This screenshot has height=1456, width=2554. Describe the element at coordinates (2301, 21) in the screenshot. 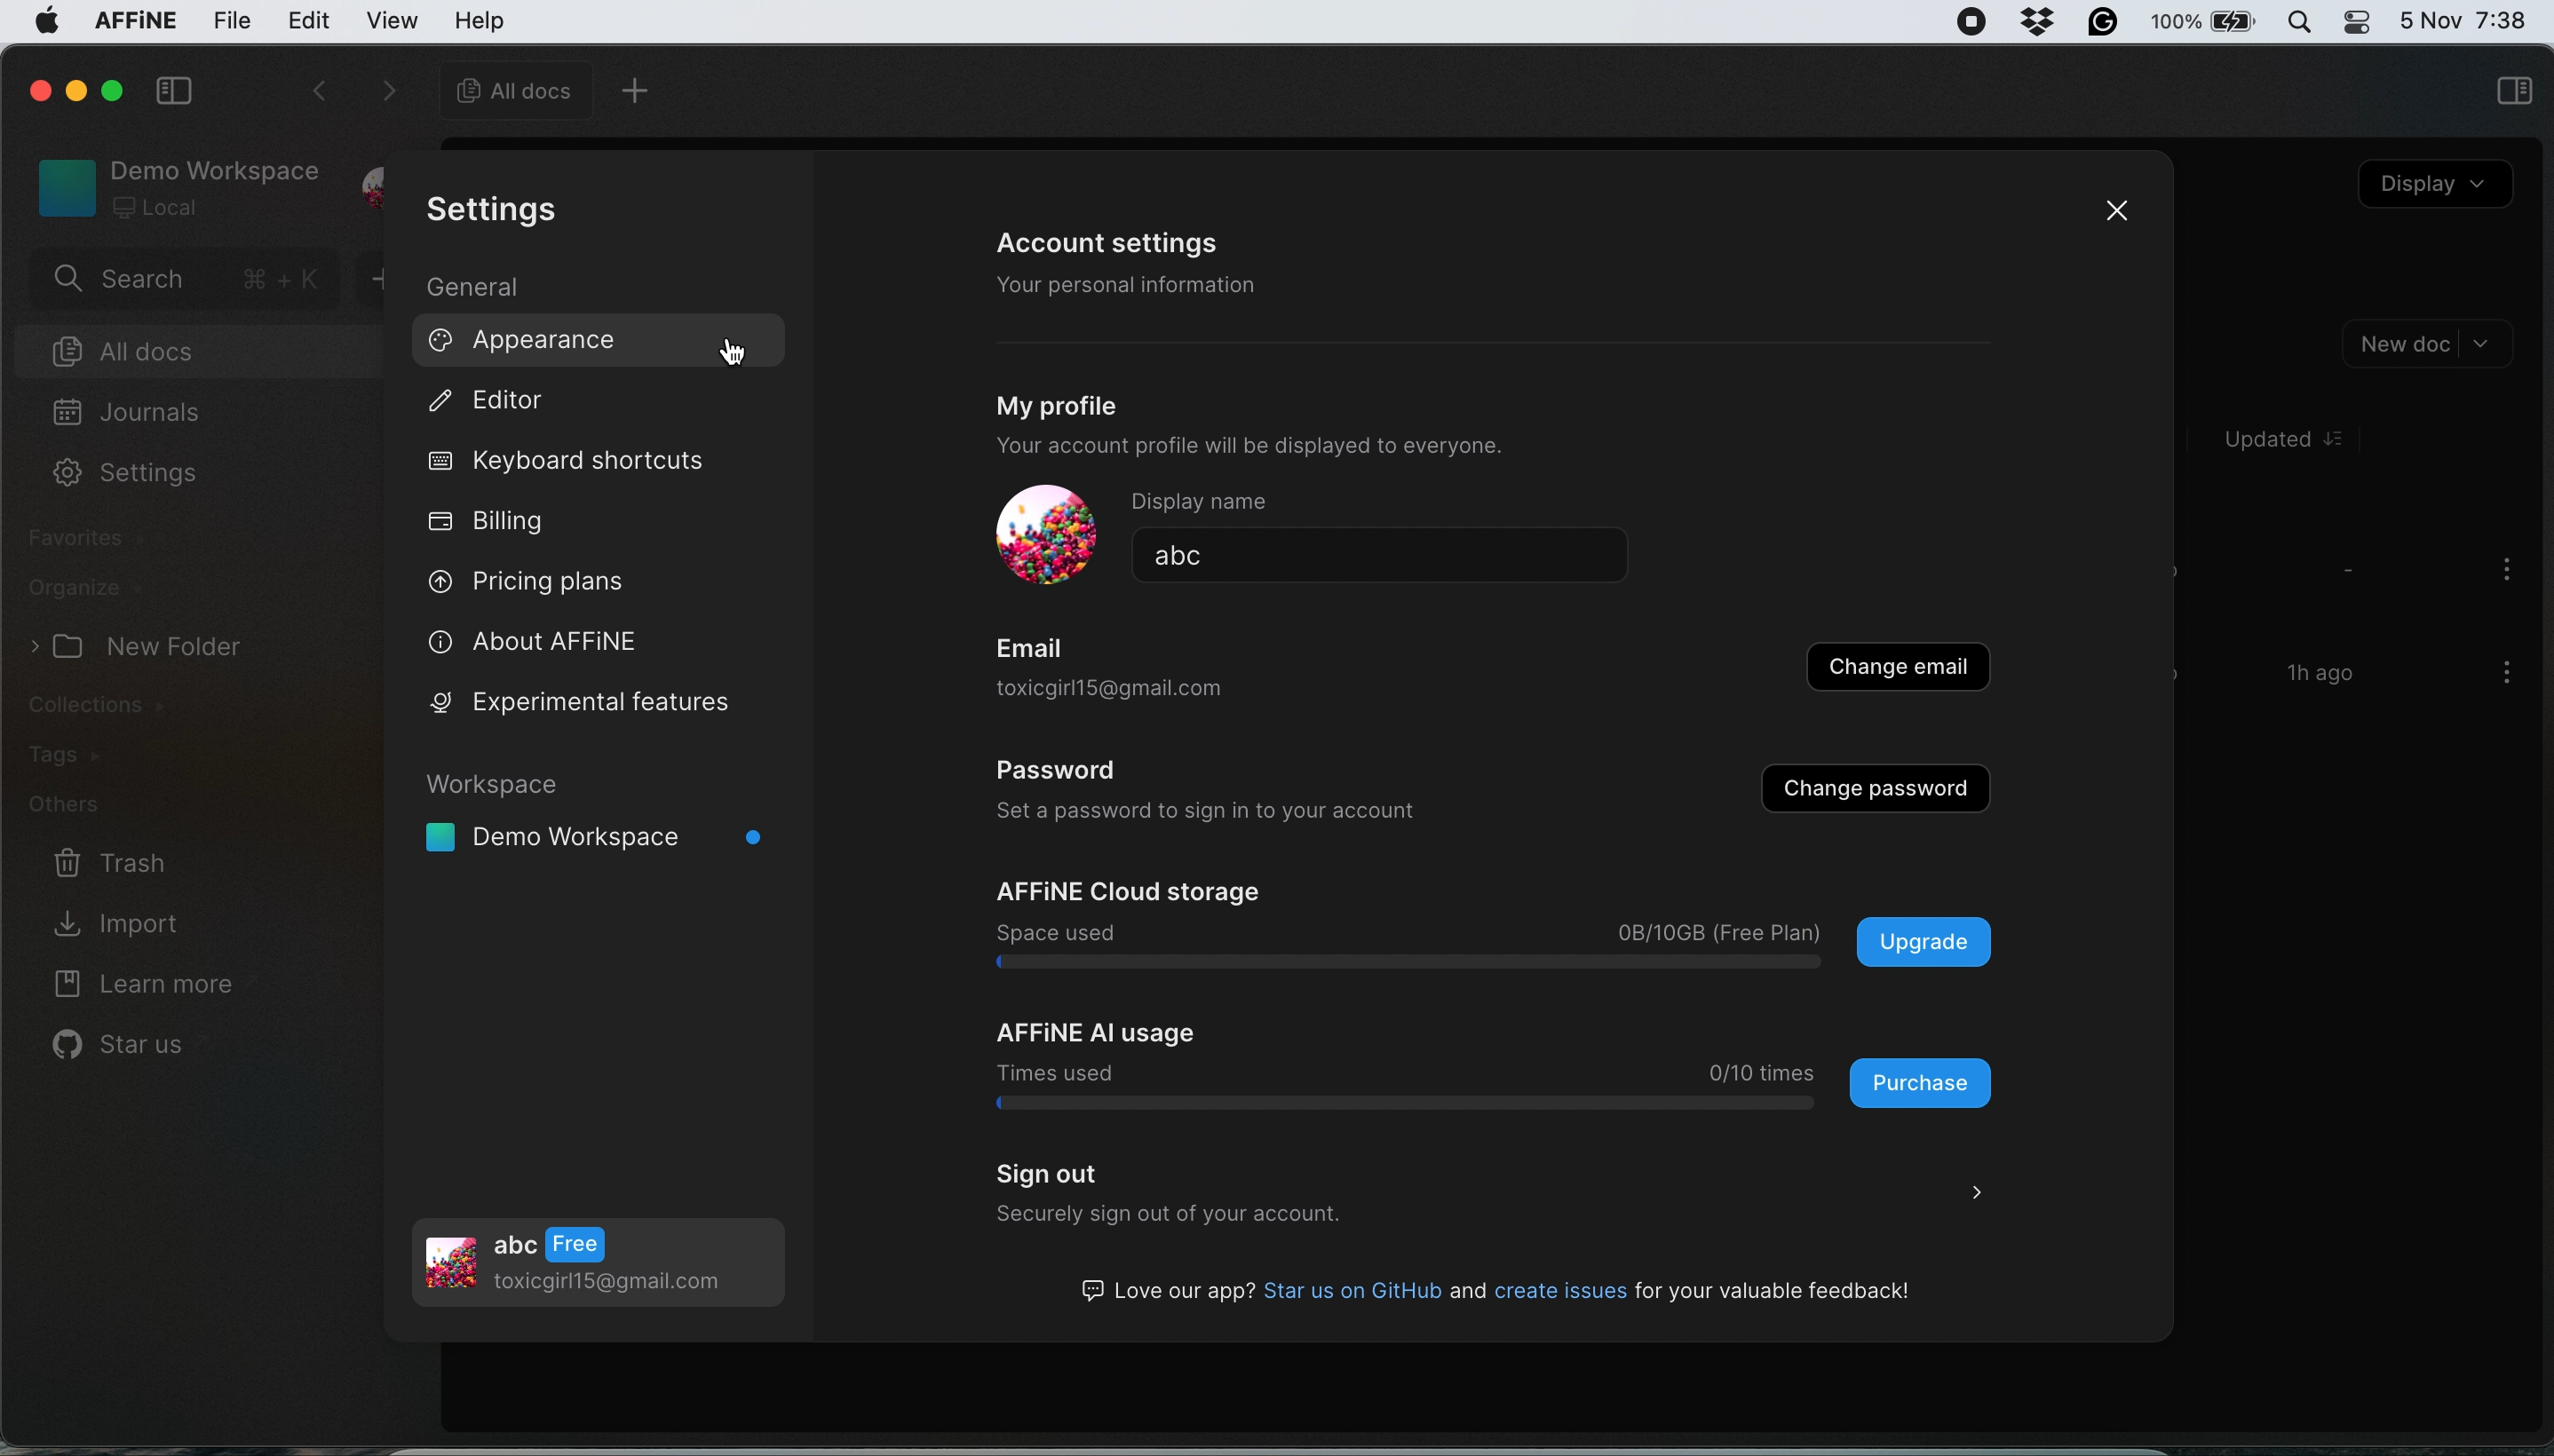

I see `spotlight search` at that location.